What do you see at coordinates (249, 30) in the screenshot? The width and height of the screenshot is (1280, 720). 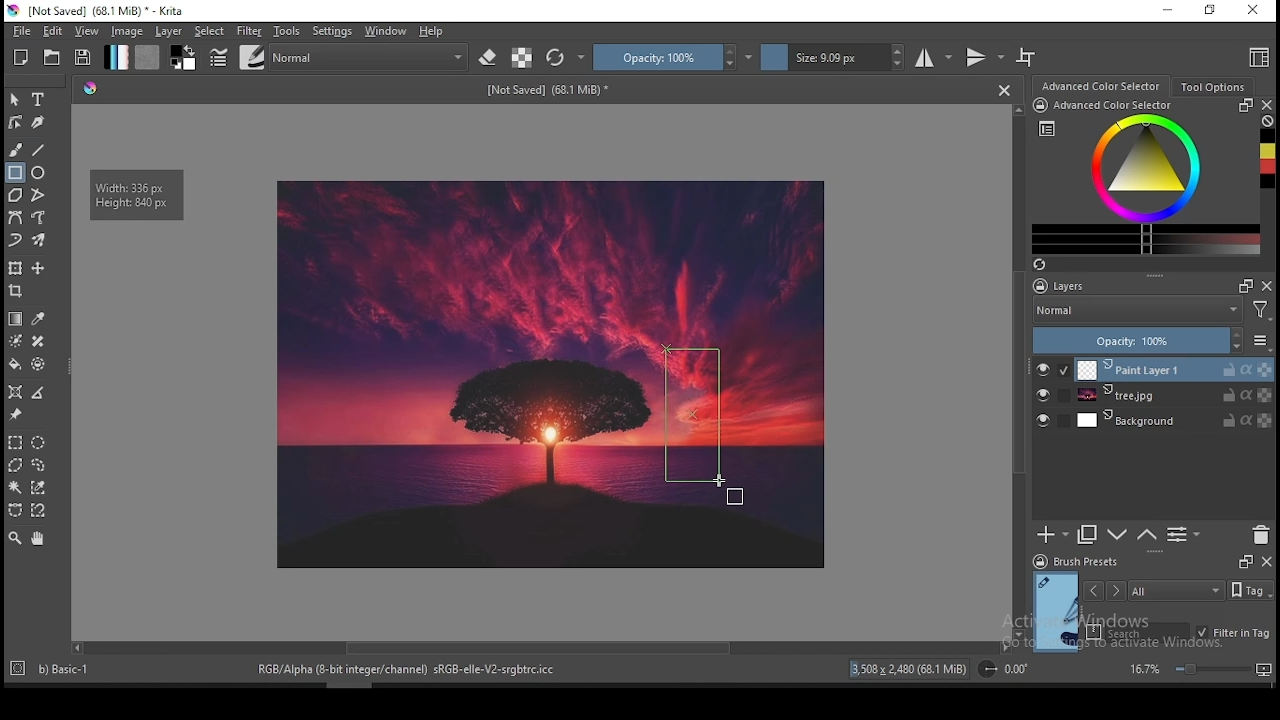 I see `filter` at bounding box center [249, 30].